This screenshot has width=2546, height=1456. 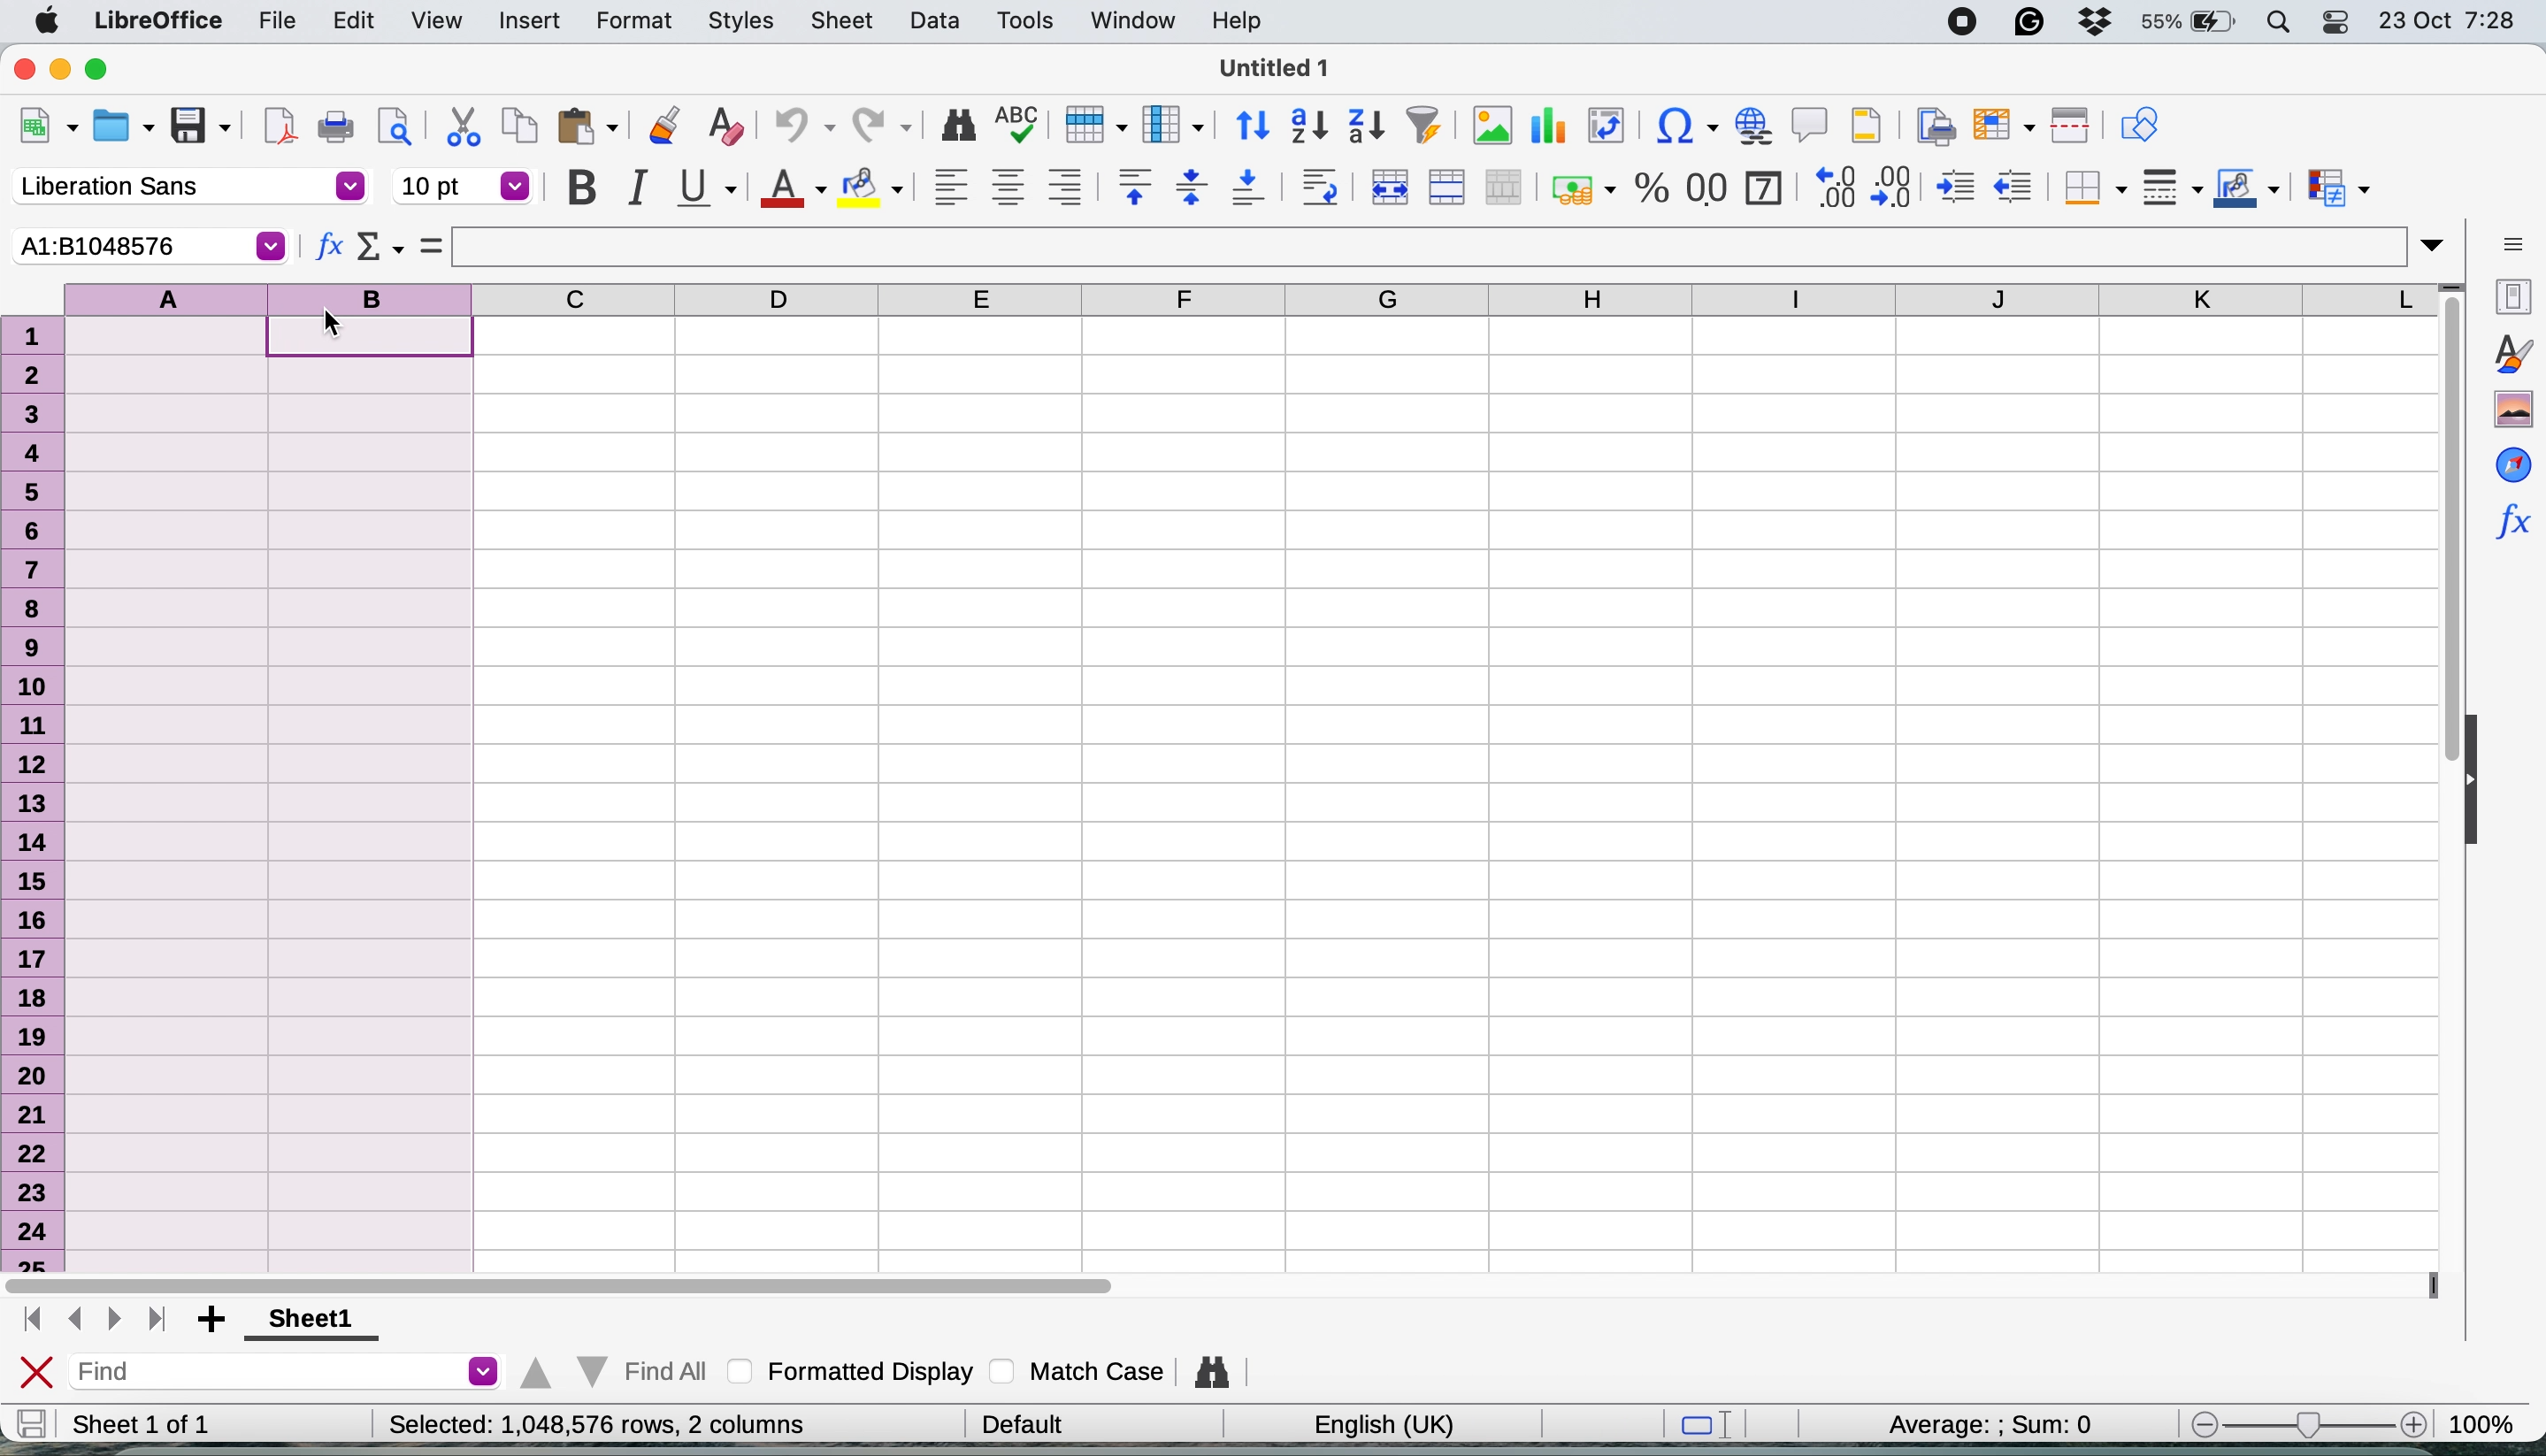 I want to click on horizontal scroll bar, so click(x=570, y=1281).